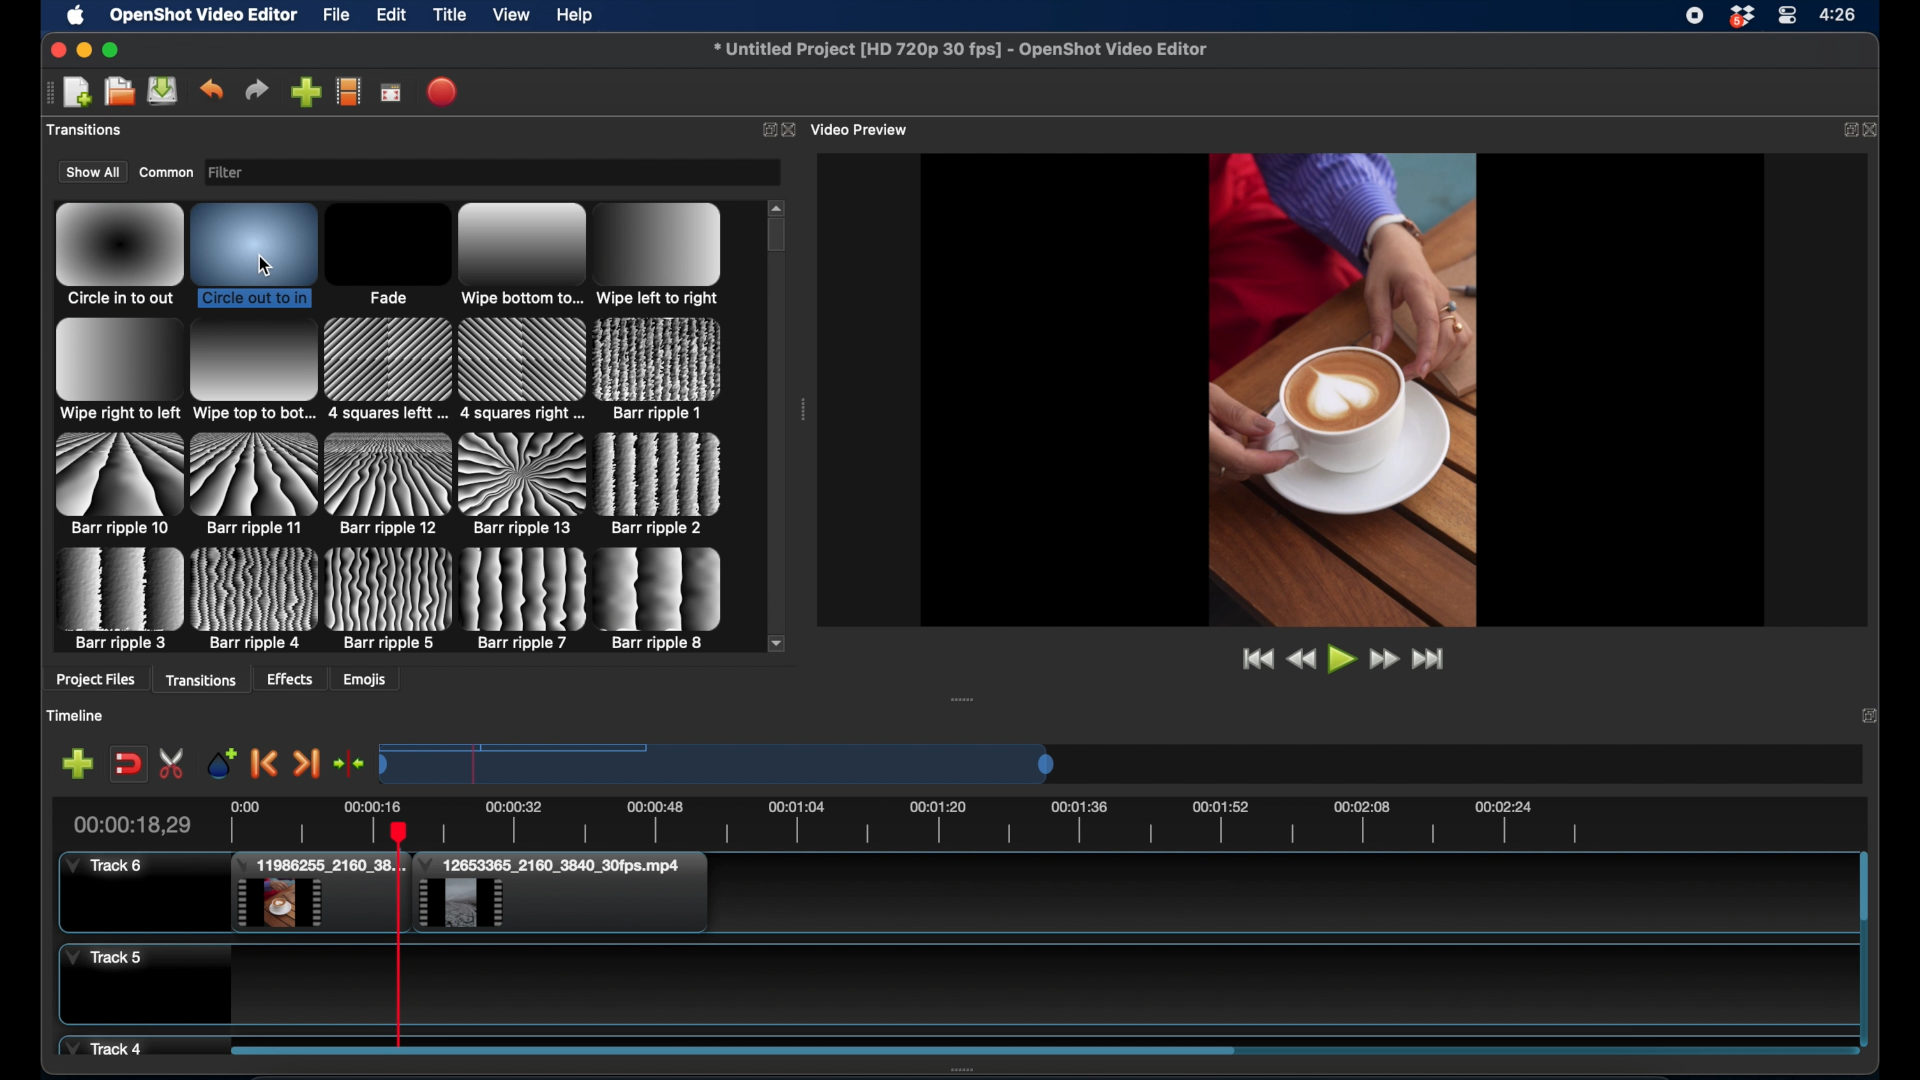 Image resolution: width=1920 pixels, height=1080 pixels. Describe the element at coordinates (89, 131) in the screenshot. I see `project files` at that location.